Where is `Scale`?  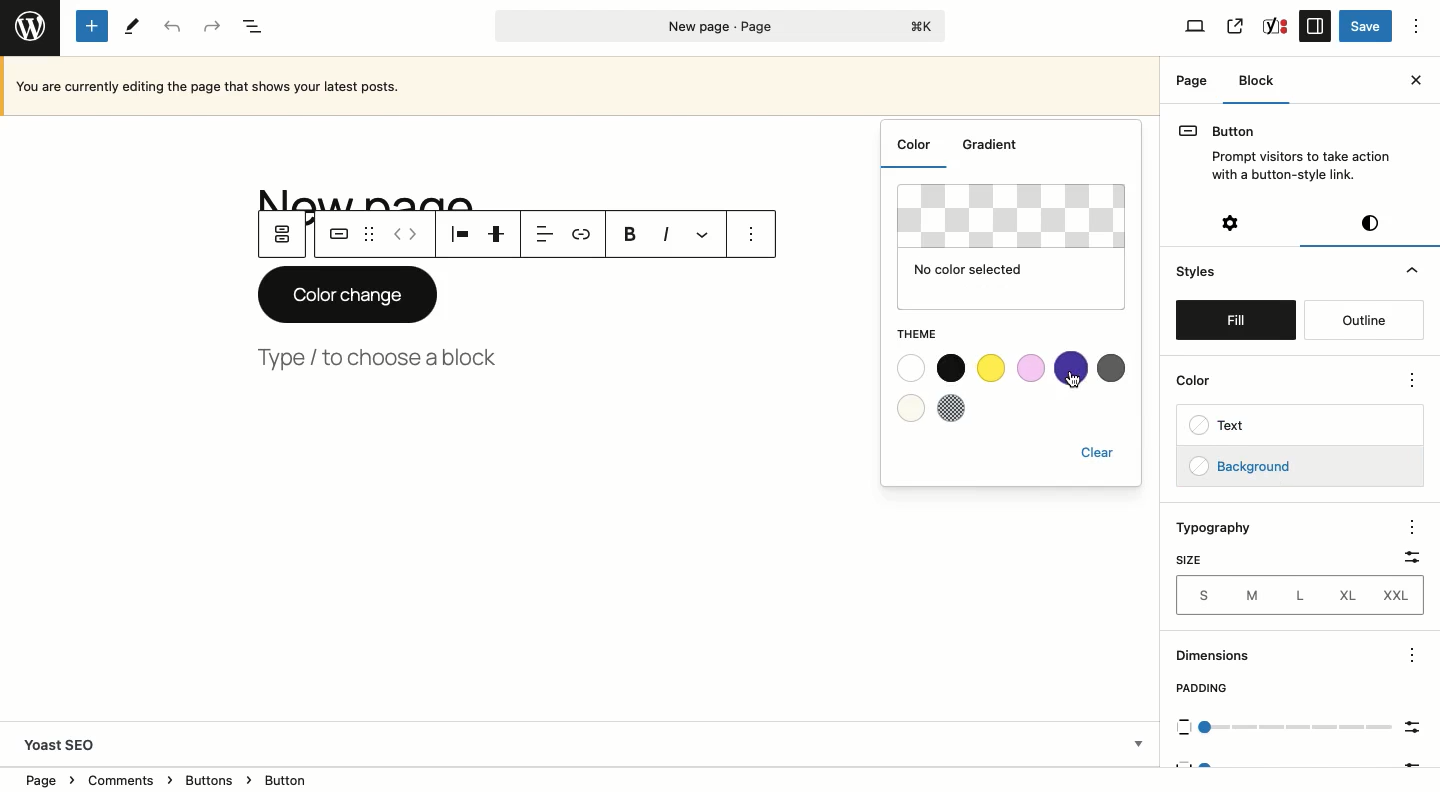
Scale is located at coordinates (1305, 729).